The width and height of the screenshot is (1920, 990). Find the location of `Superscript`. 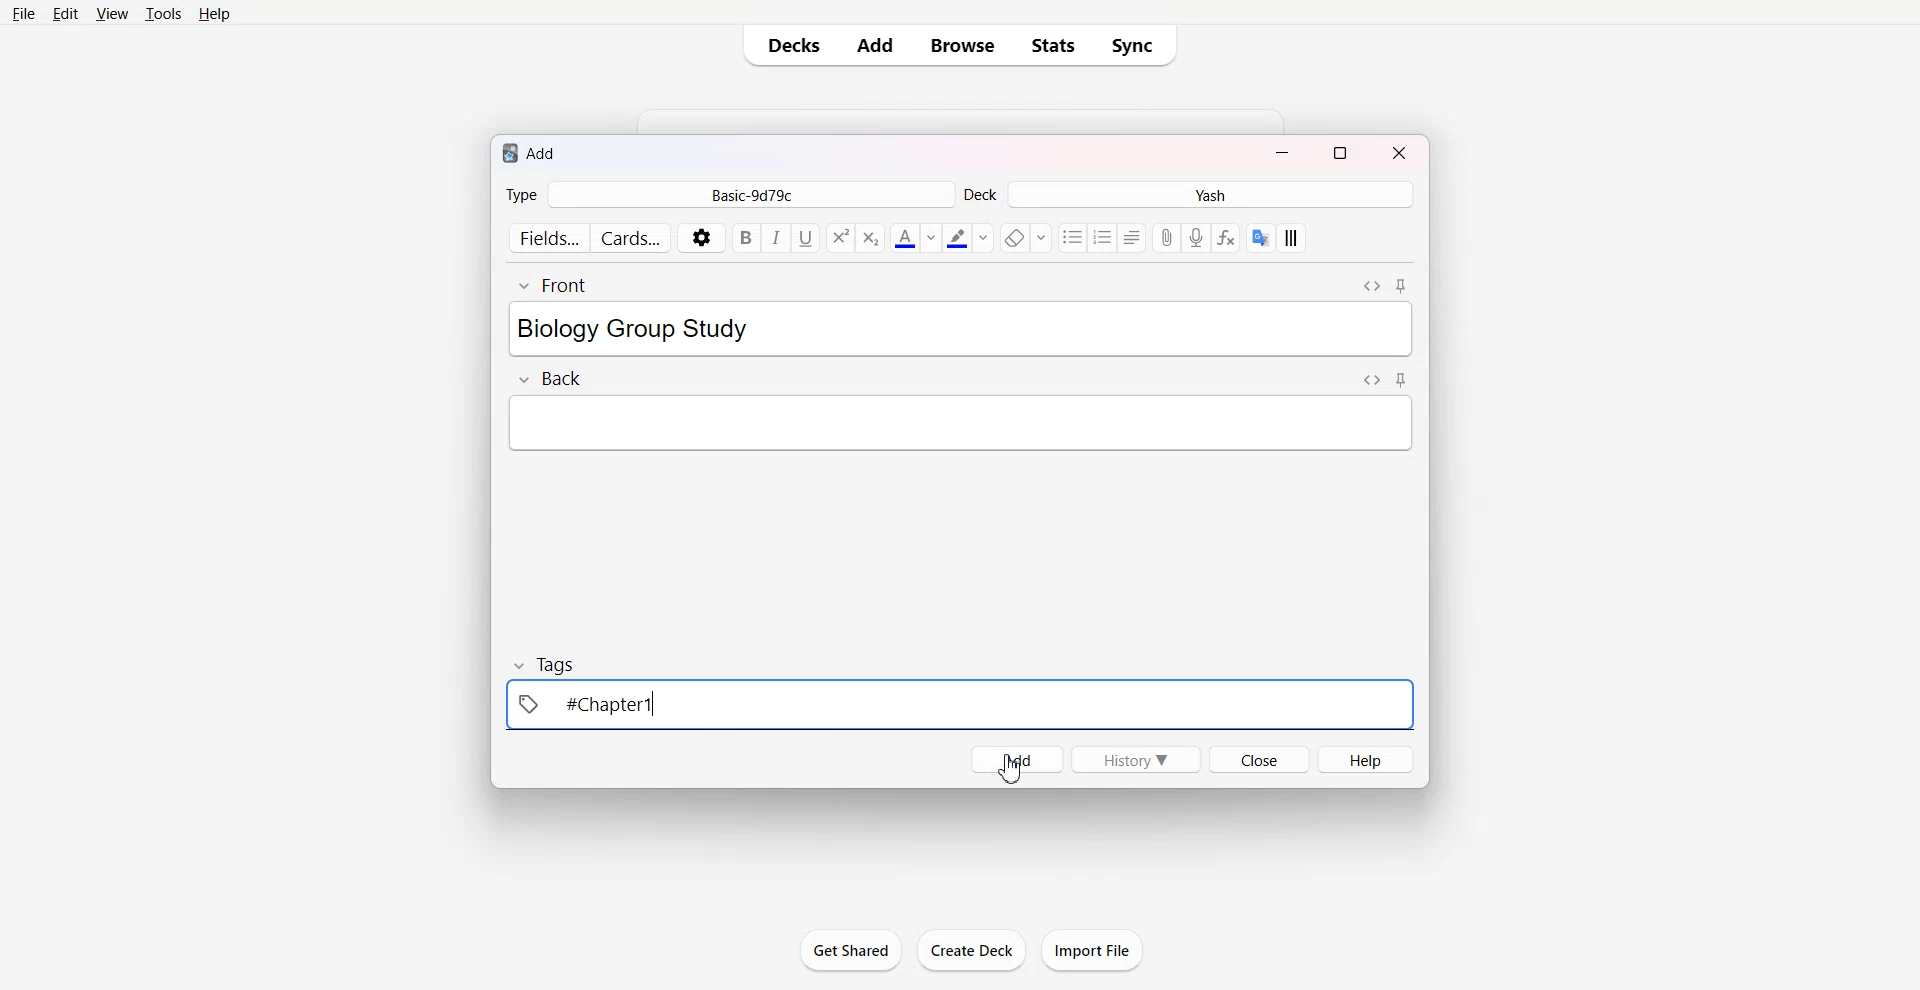

Superscript is located at coordinates (871, 238).